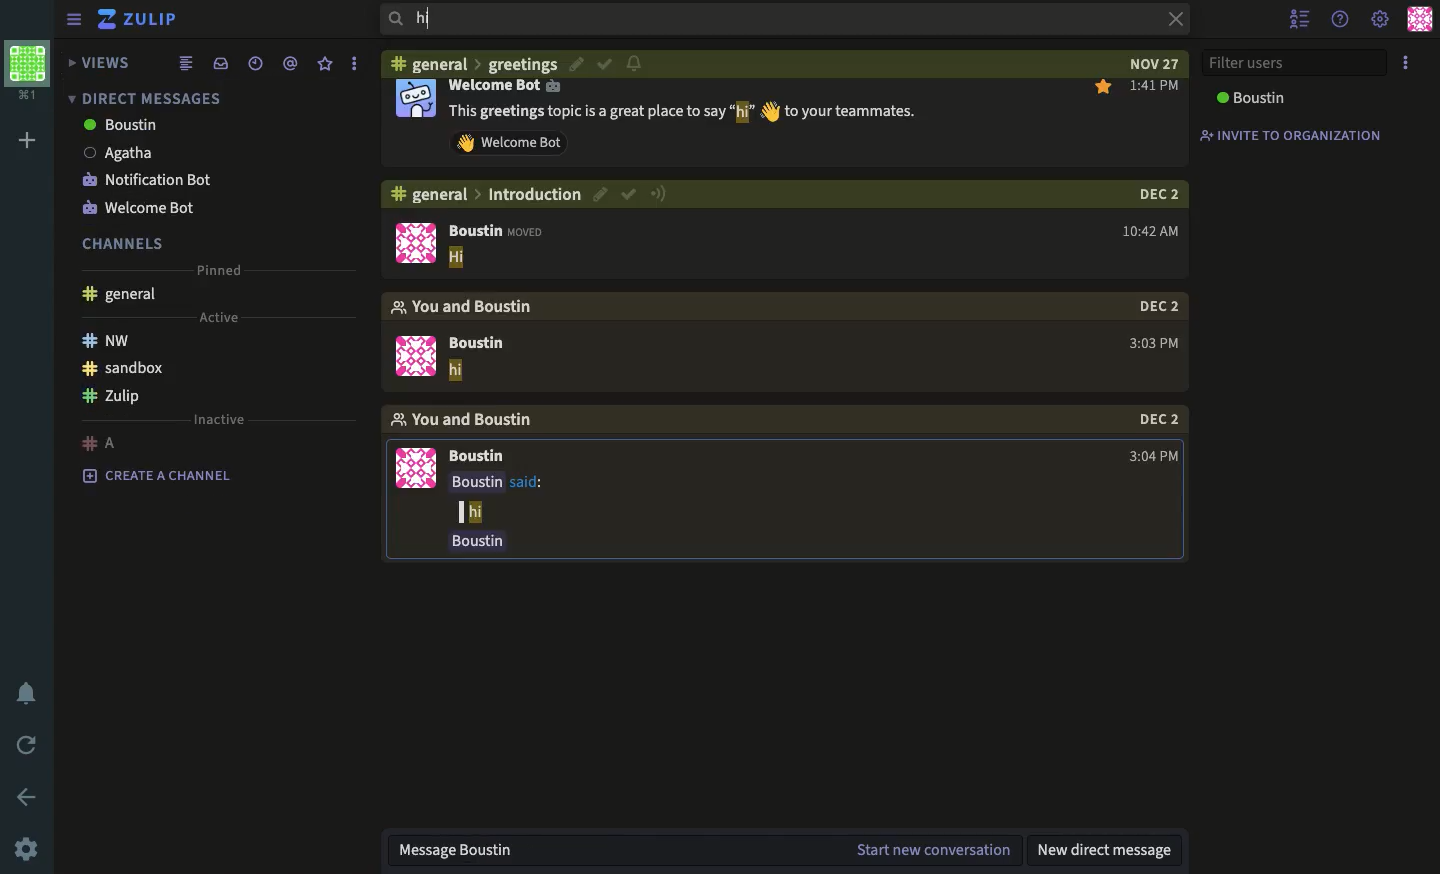  Describe the element at coordinates (29, 742) in the screenshot. I see `refresh ` at that location.